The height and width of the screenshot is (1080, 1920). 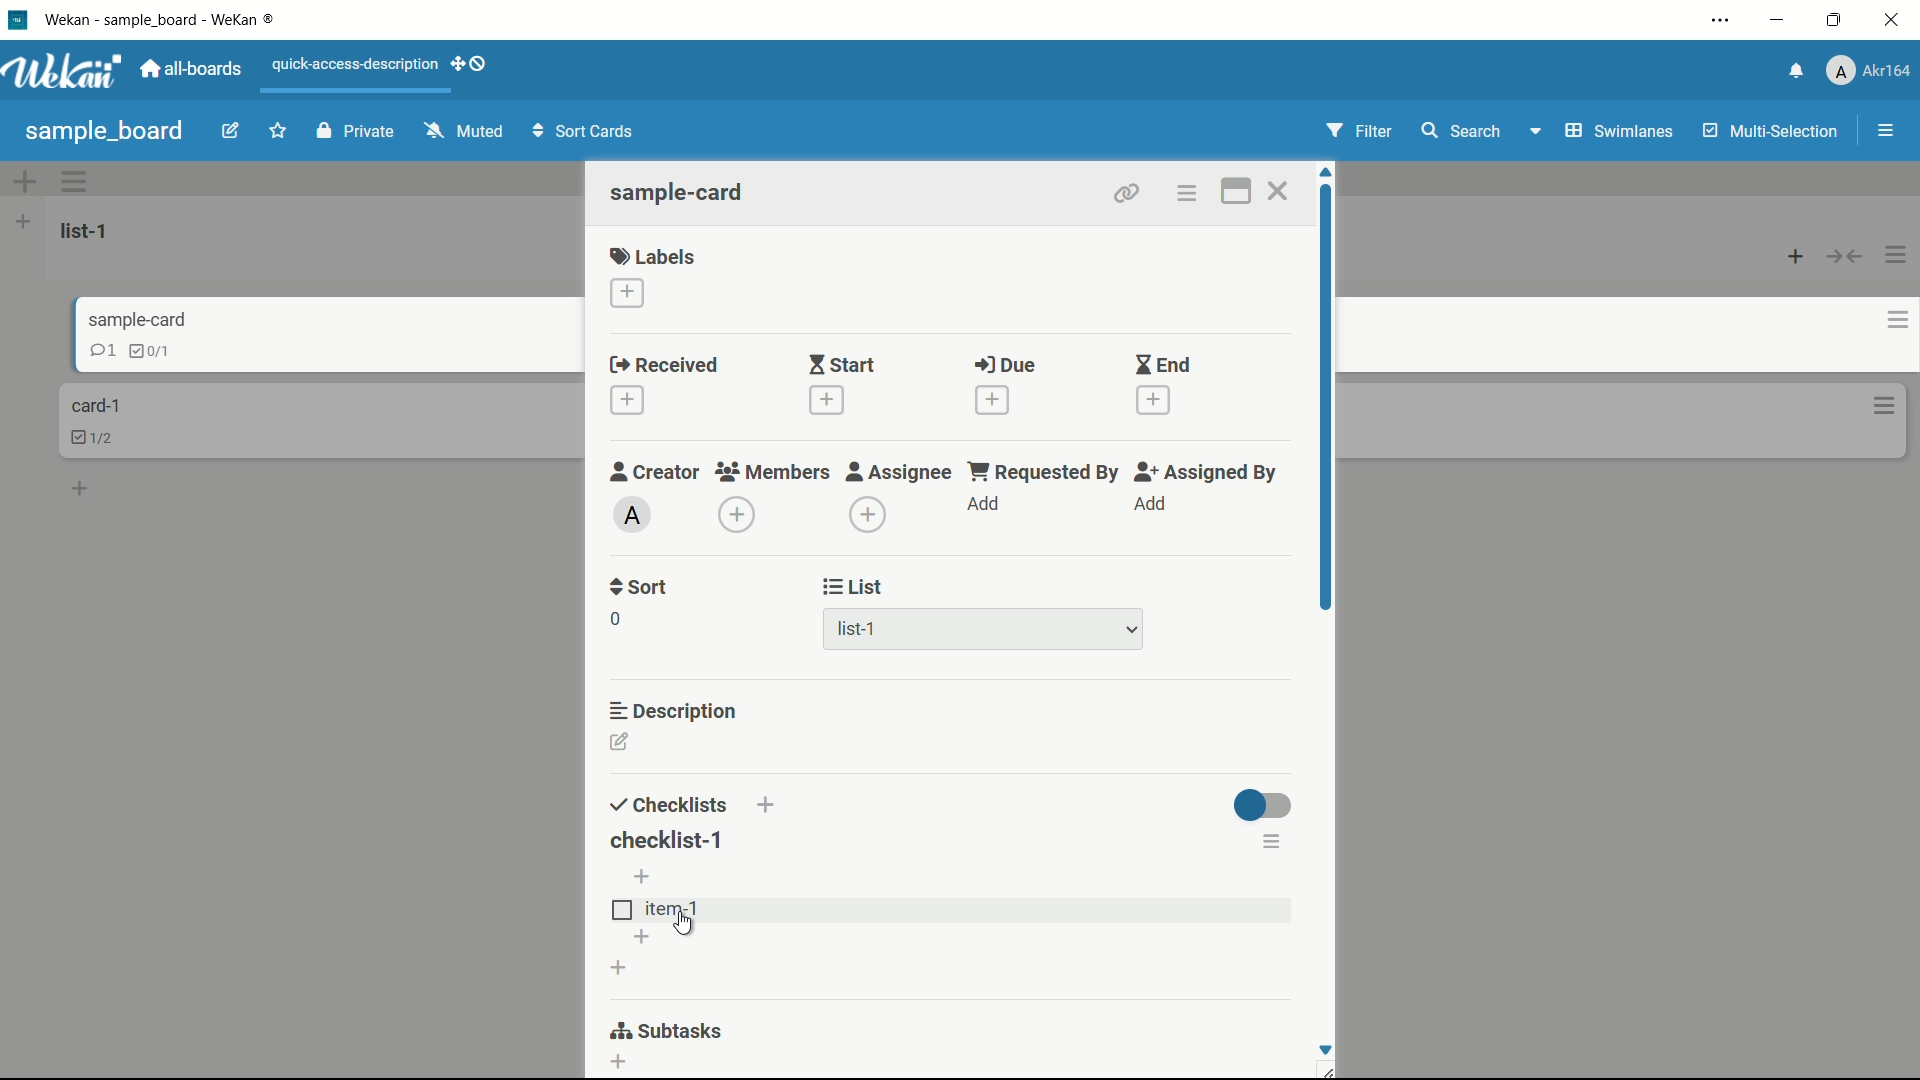 I want to click on comment, so click(x=86, y=353).